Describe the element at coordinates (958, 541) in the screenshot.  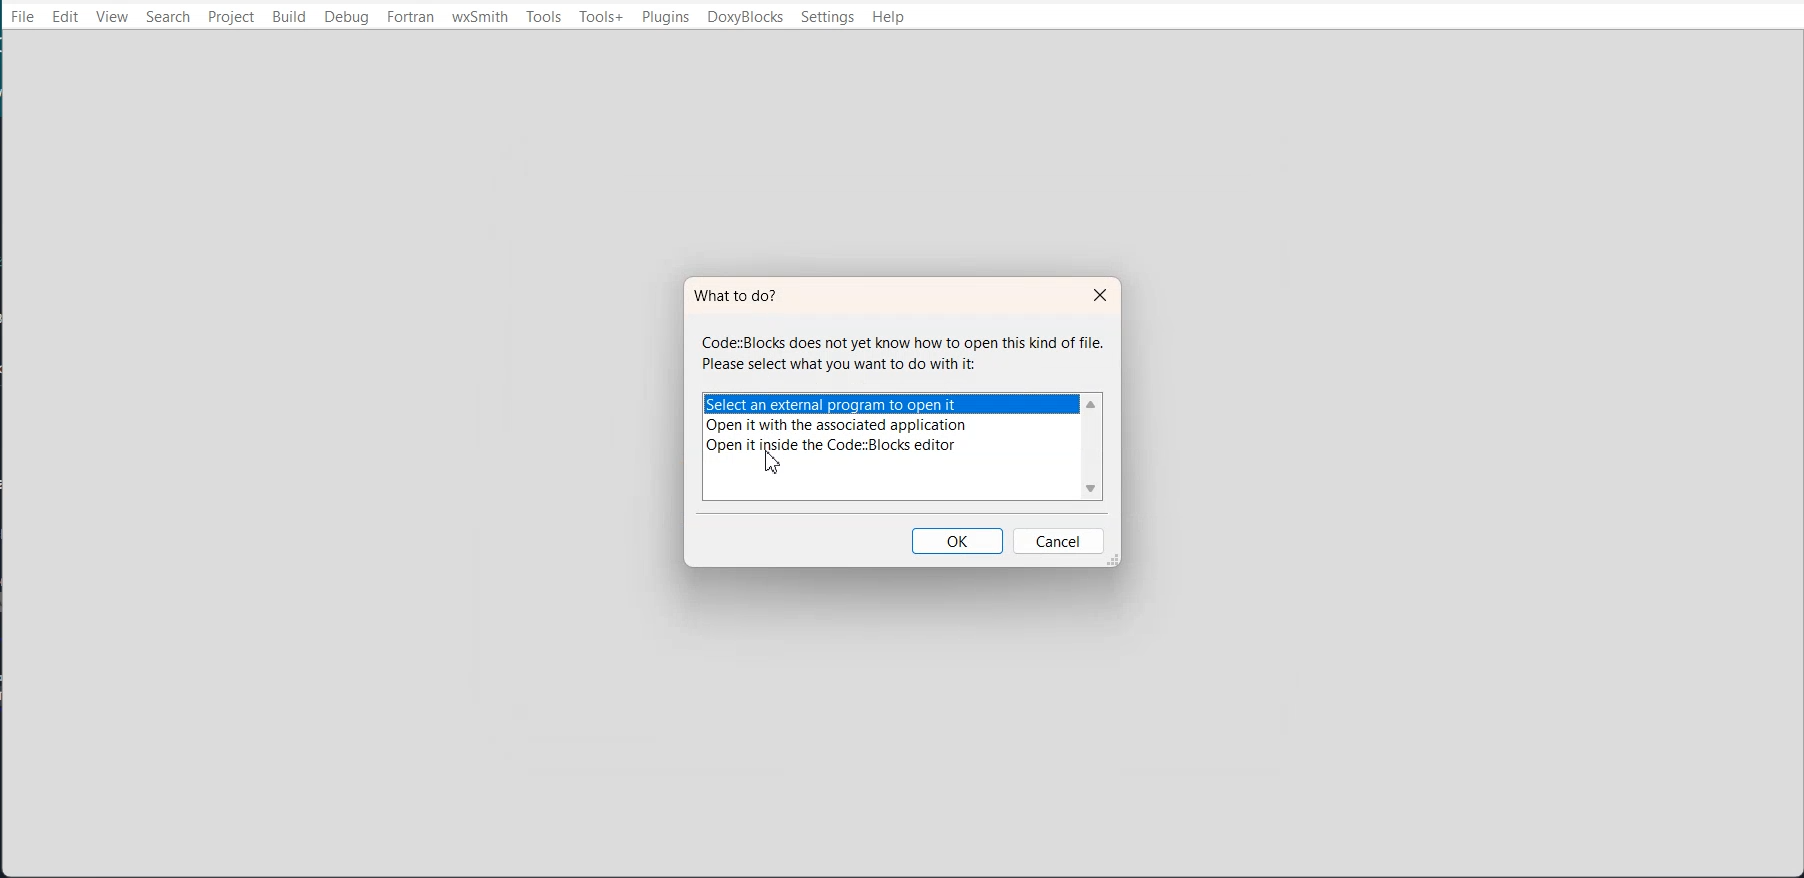
I see `OK` at that location.